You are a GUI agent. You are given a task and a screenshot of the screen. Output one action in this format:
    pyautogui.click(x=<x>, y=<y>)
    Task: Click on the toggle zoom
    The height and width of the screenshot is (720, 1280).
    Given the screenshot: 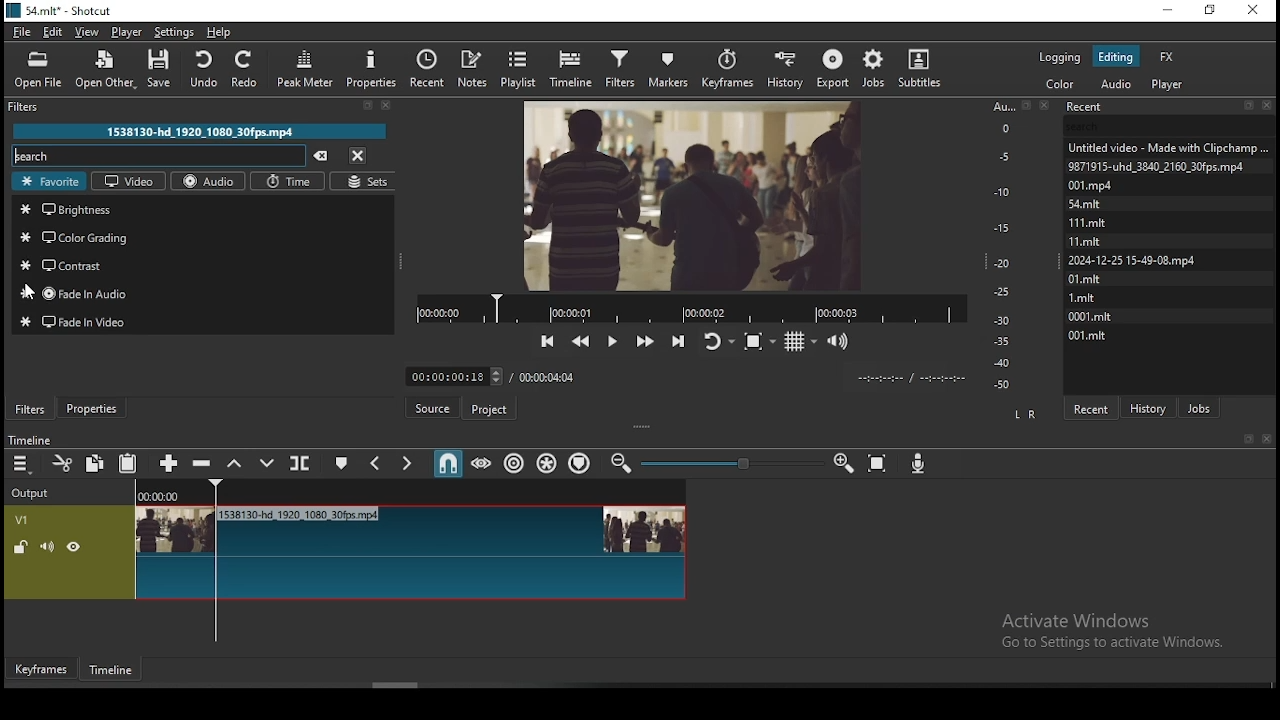 What is the action you would take?
    pyautogui.click(x=759, y=339)
    